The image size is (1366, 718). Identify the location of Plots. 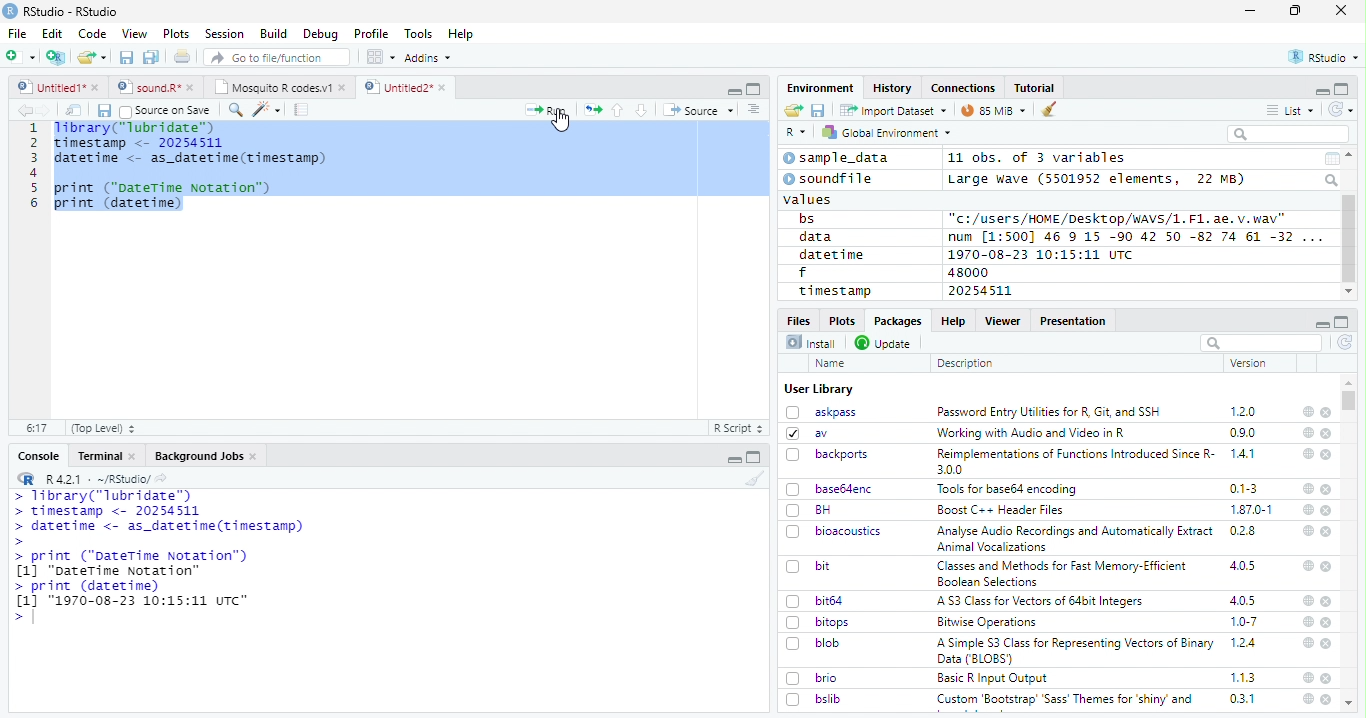
(841, 320).